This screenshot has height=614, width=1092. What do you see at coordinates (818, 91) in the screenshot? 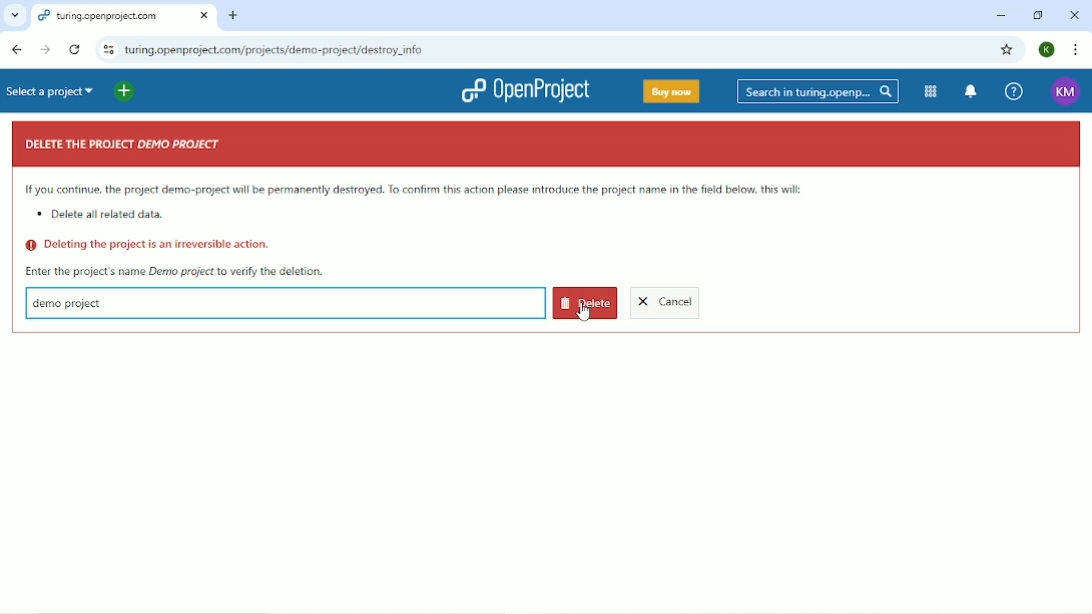
I see `Search in turin.openprojects.com` at bounding box center [818, 91].